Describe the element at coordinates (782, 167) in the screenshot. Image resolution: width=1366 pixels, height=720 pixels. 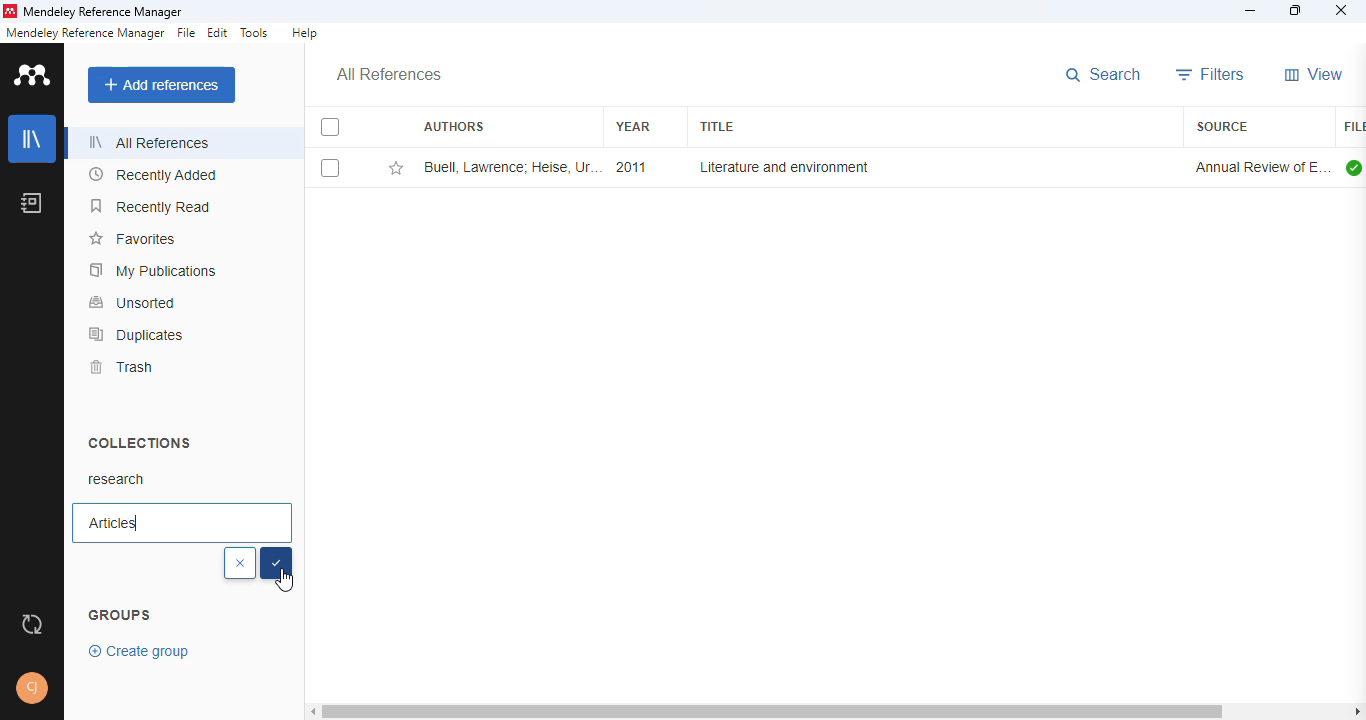
I see `literature and environment` at that location.